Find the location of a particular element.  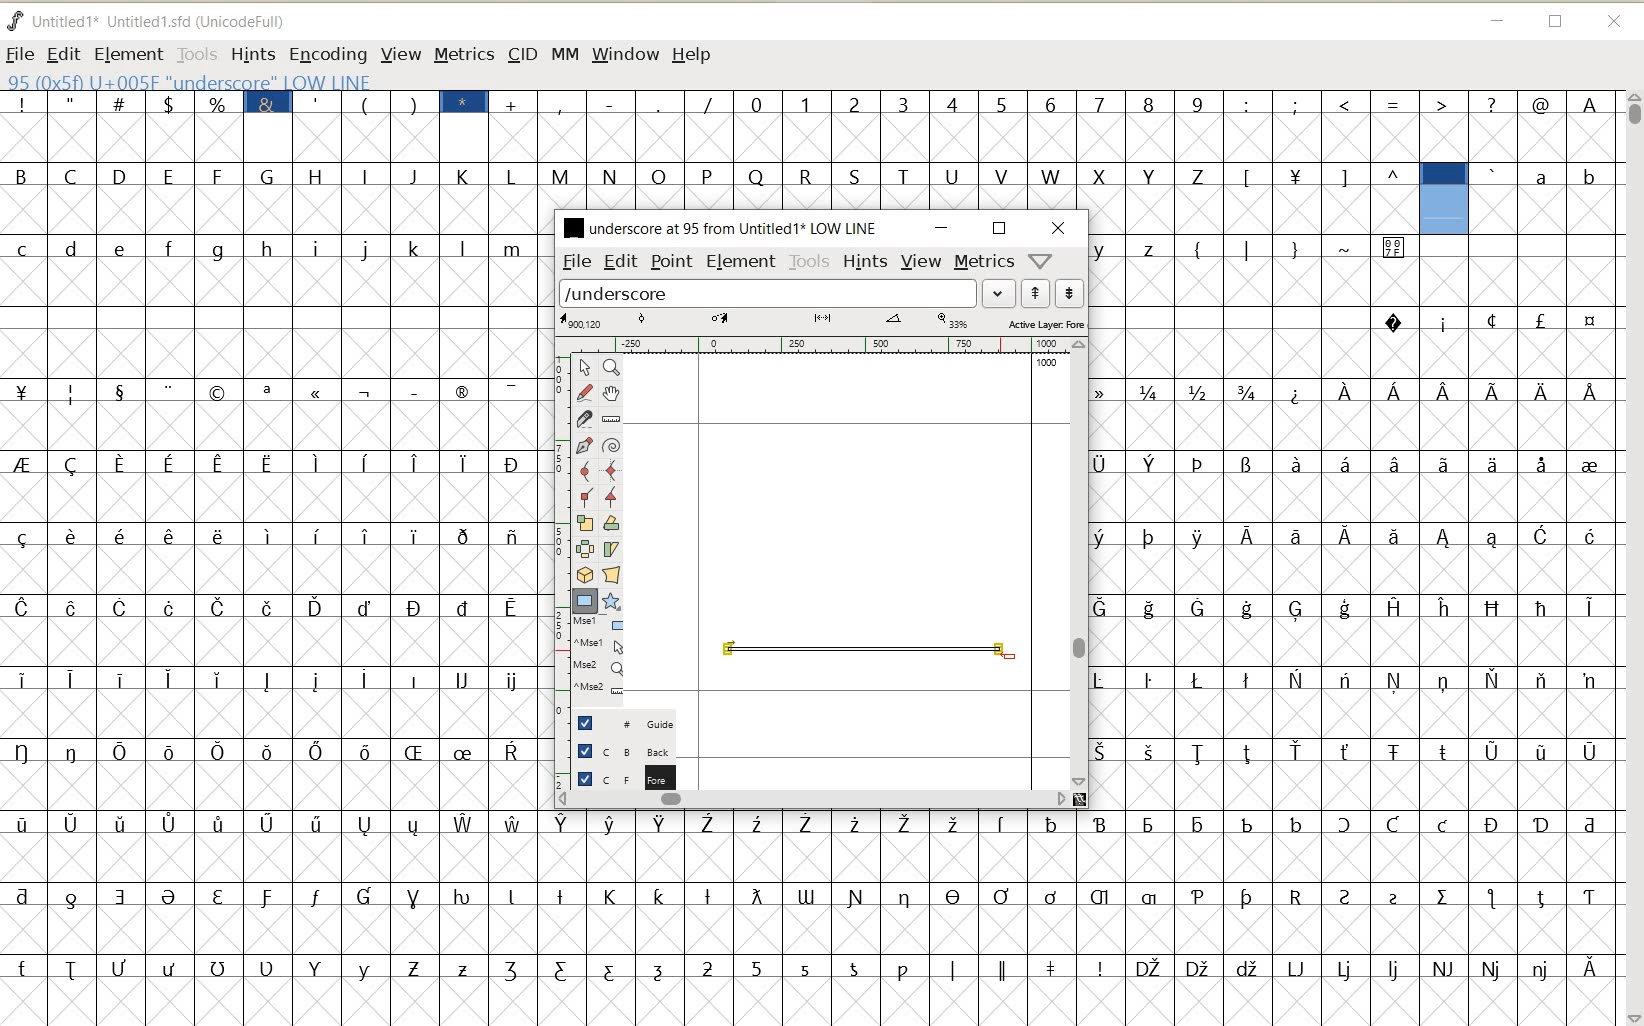

polygon or star is located at coordinates (610, 601).